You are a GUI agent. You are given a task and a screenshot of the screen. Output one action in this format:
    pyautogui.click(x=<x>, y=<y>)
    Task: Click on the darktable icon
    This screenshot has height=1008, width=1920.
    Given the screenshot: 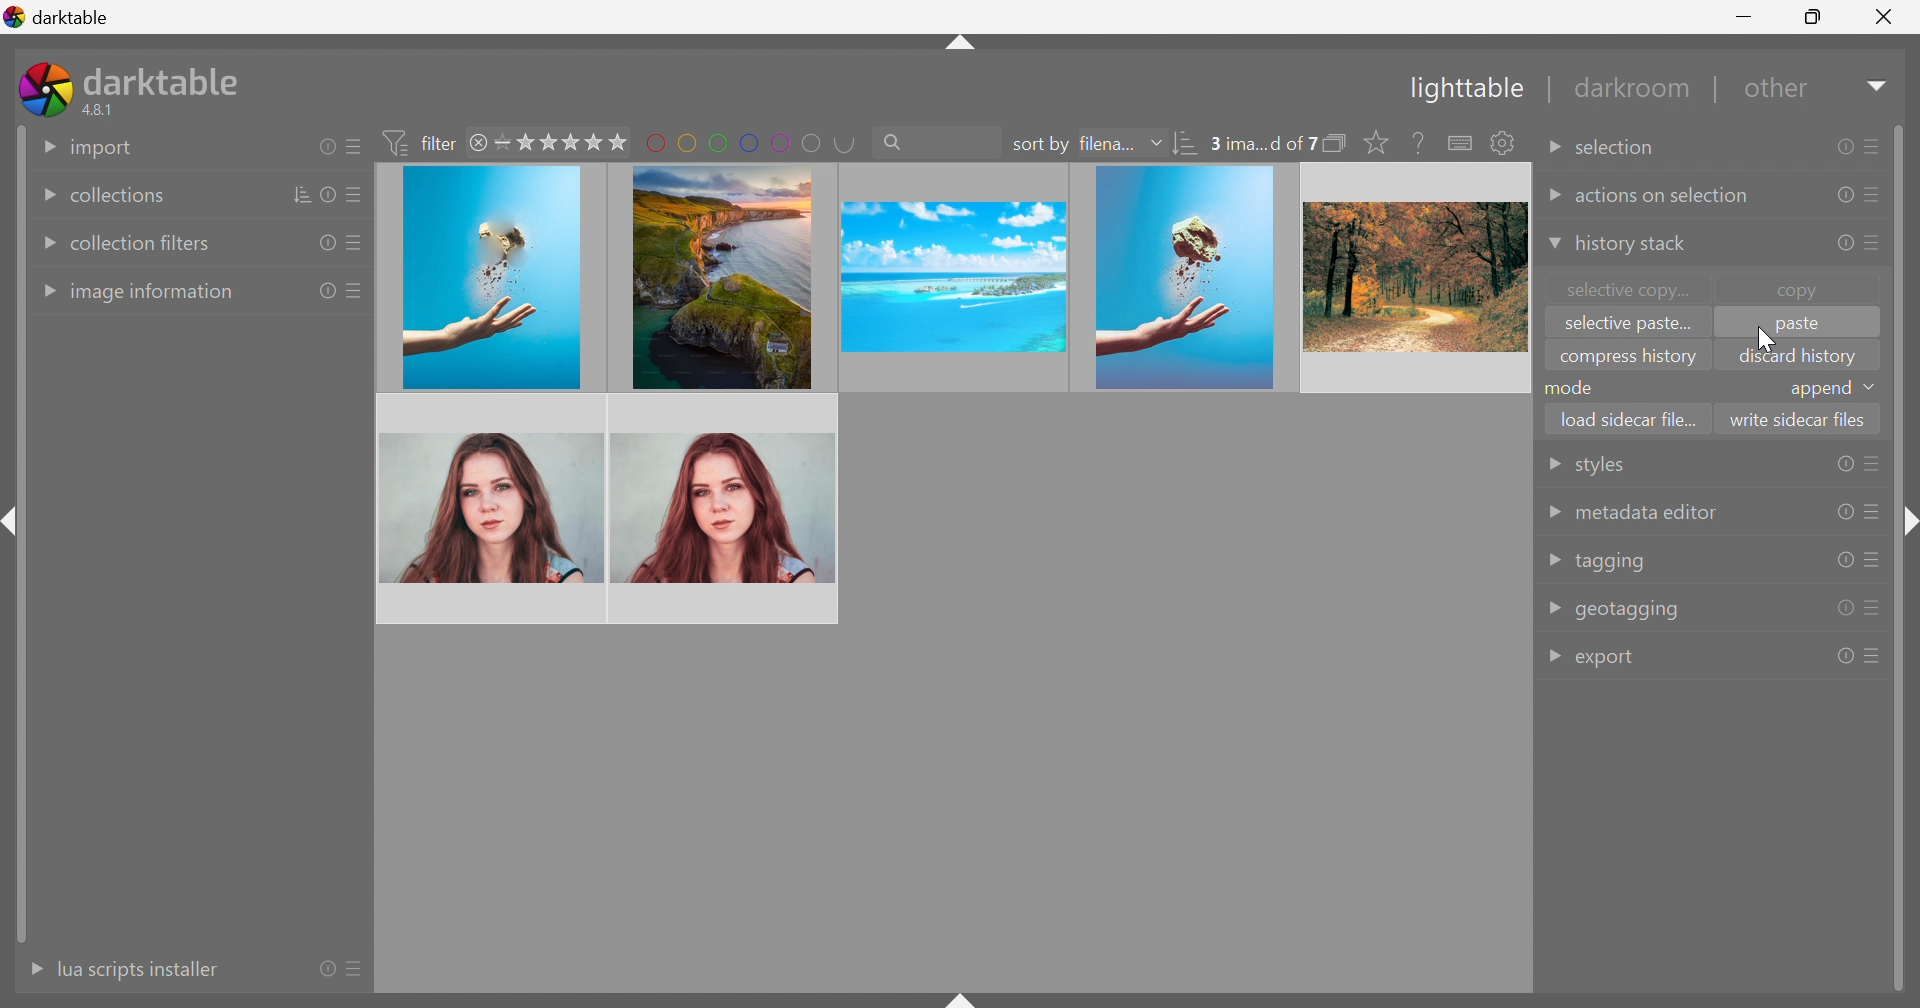 What is the action you would take?
    pyautogui.click(x=45, y=89)
    